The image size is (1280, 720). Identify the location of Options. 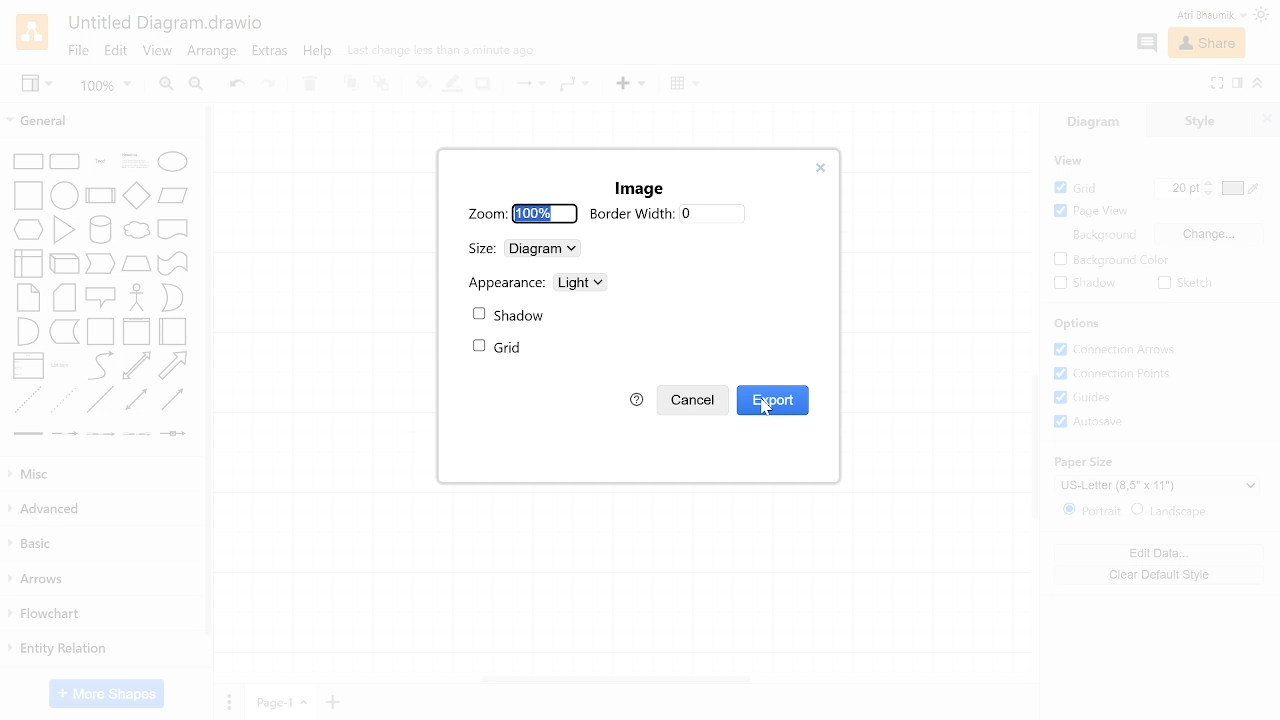
(1078, 325).